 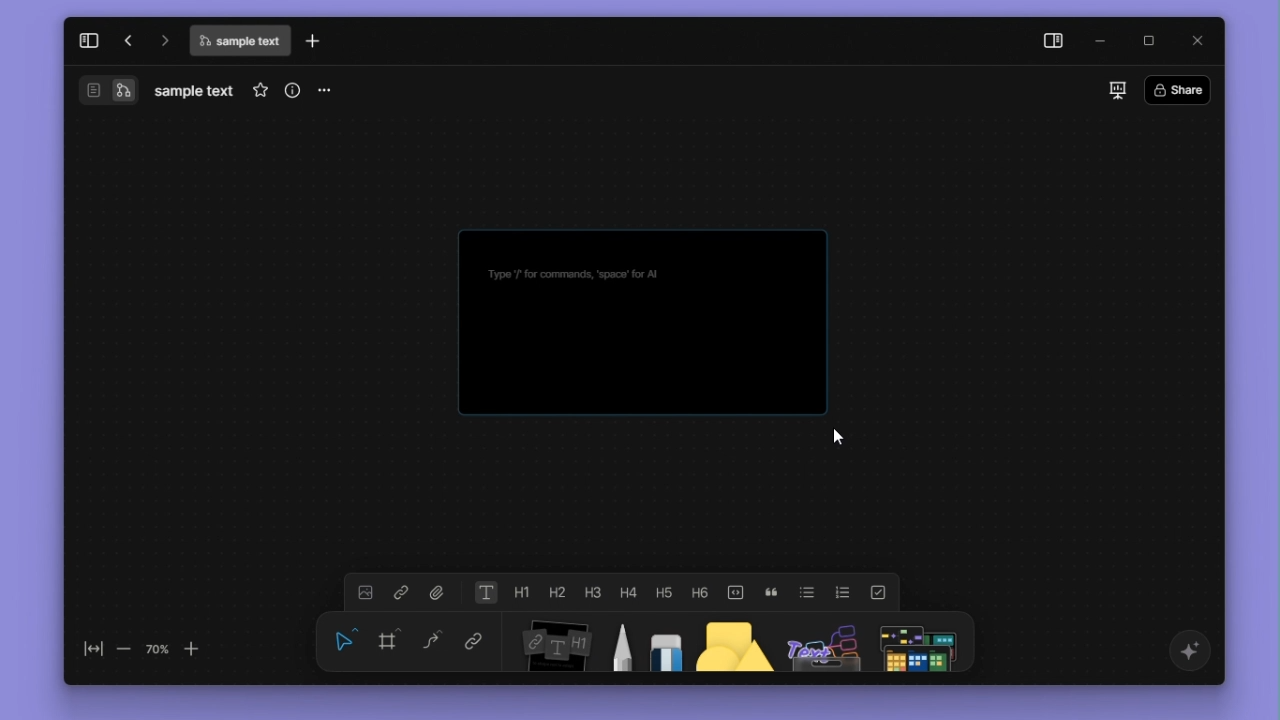 What do you see at coordinates (341, 638) in the screenshot?
I see `Select V` at bounding box center [341, 638].